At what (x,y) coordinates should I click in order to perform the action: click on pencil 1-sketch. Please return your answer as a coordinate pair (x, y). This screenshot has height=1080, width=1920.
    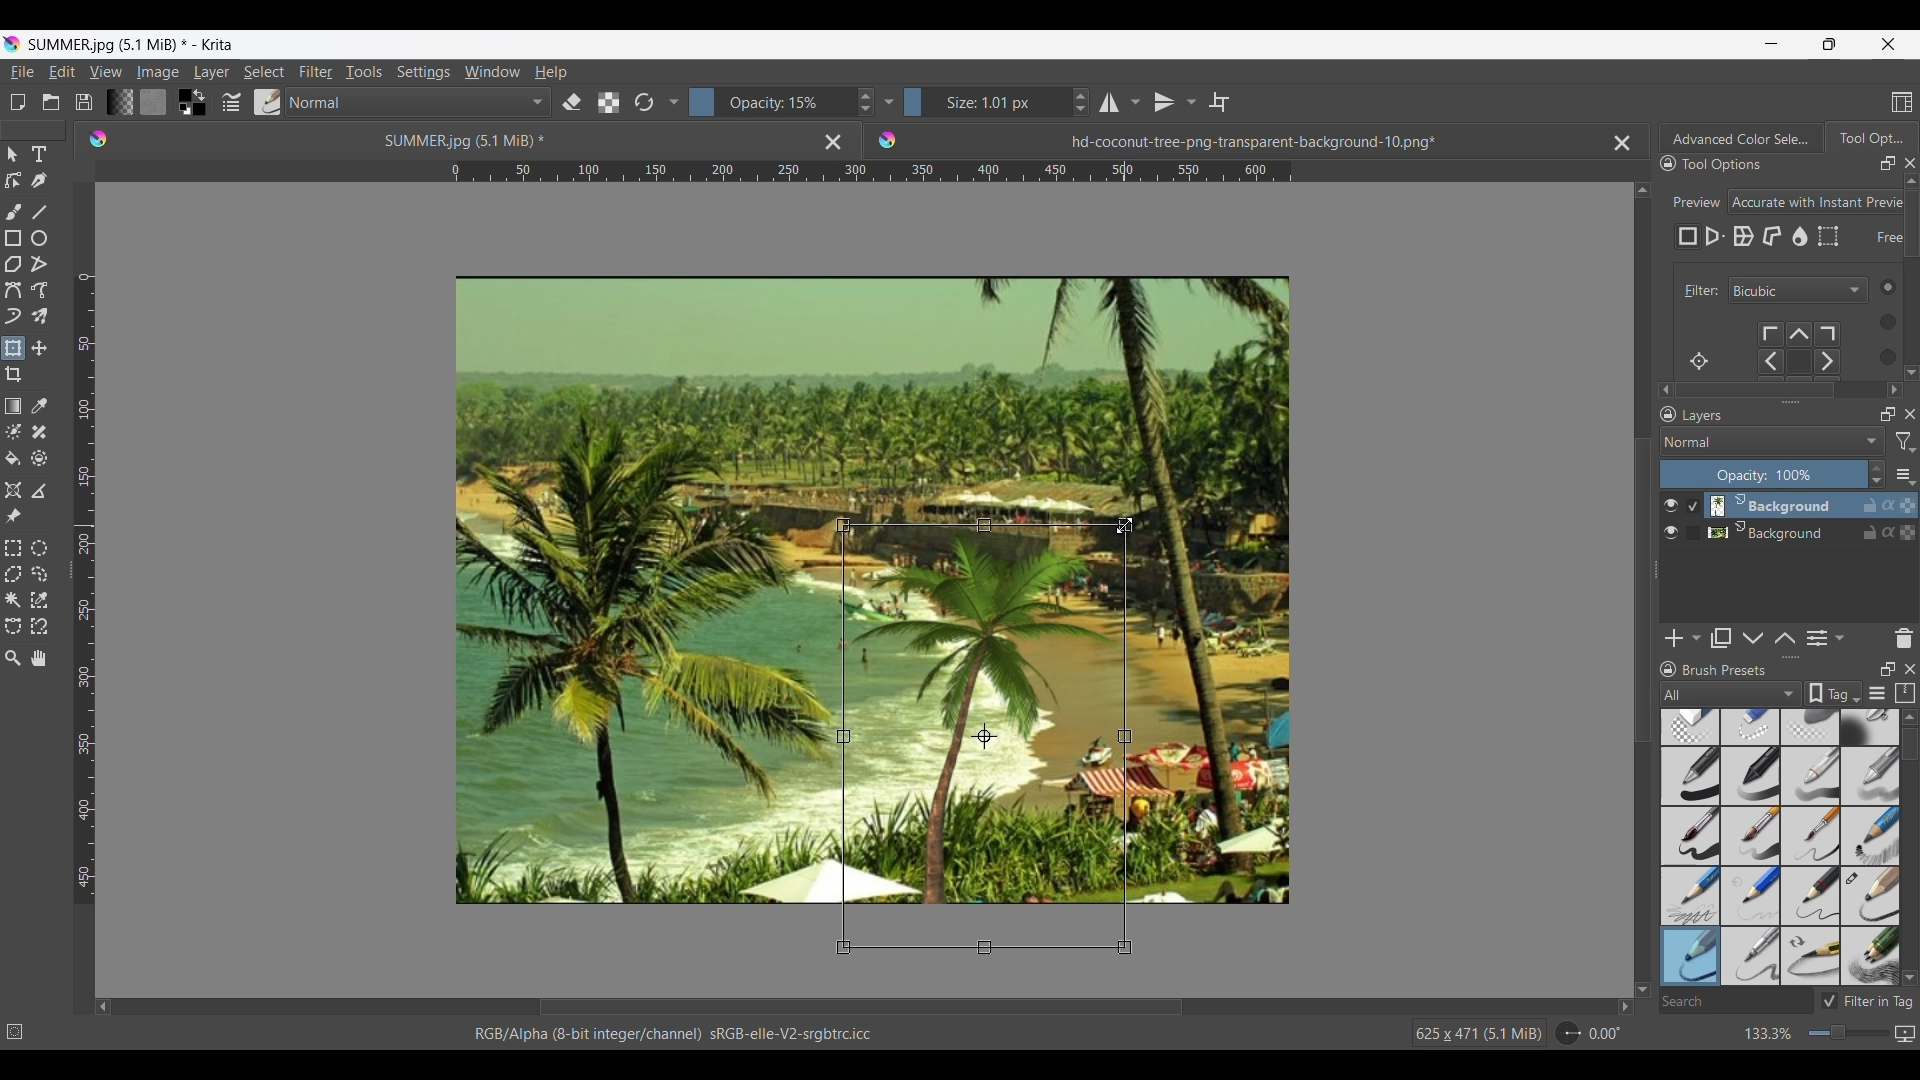
    Looking at the image, I should click on (1871, 836).